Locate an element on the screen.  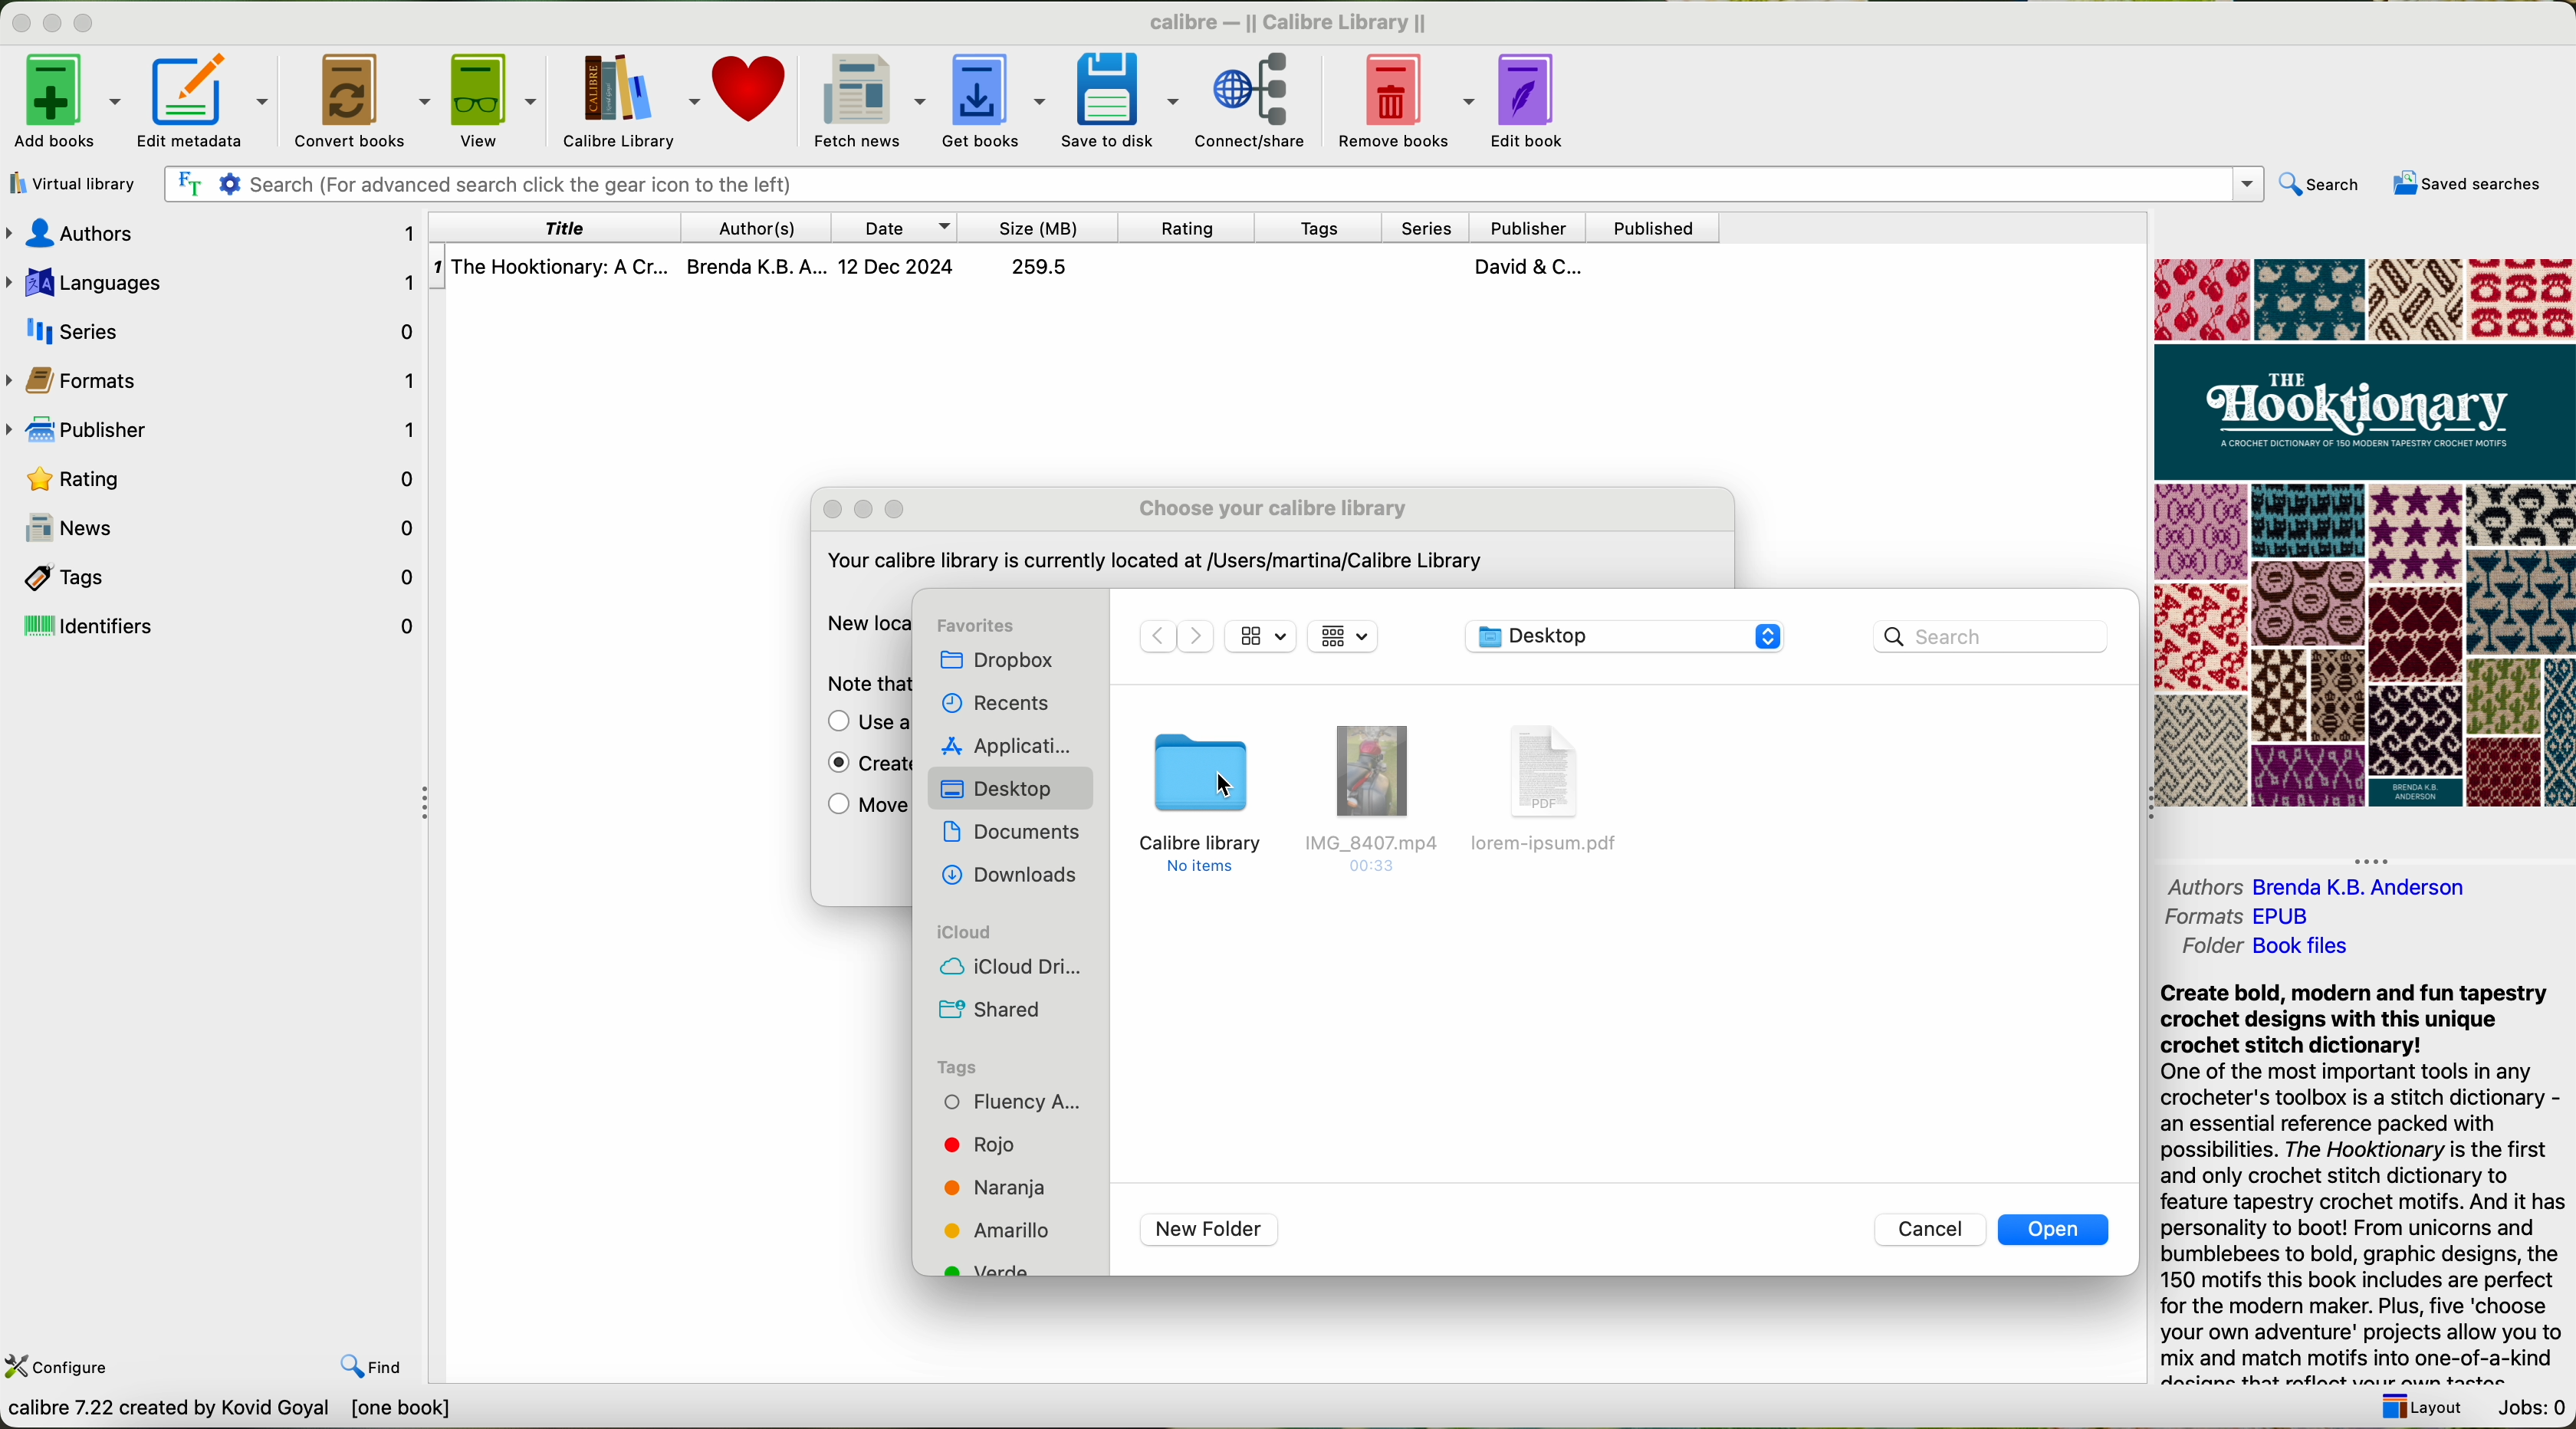
search bar is located at coordinates (1991, 637).